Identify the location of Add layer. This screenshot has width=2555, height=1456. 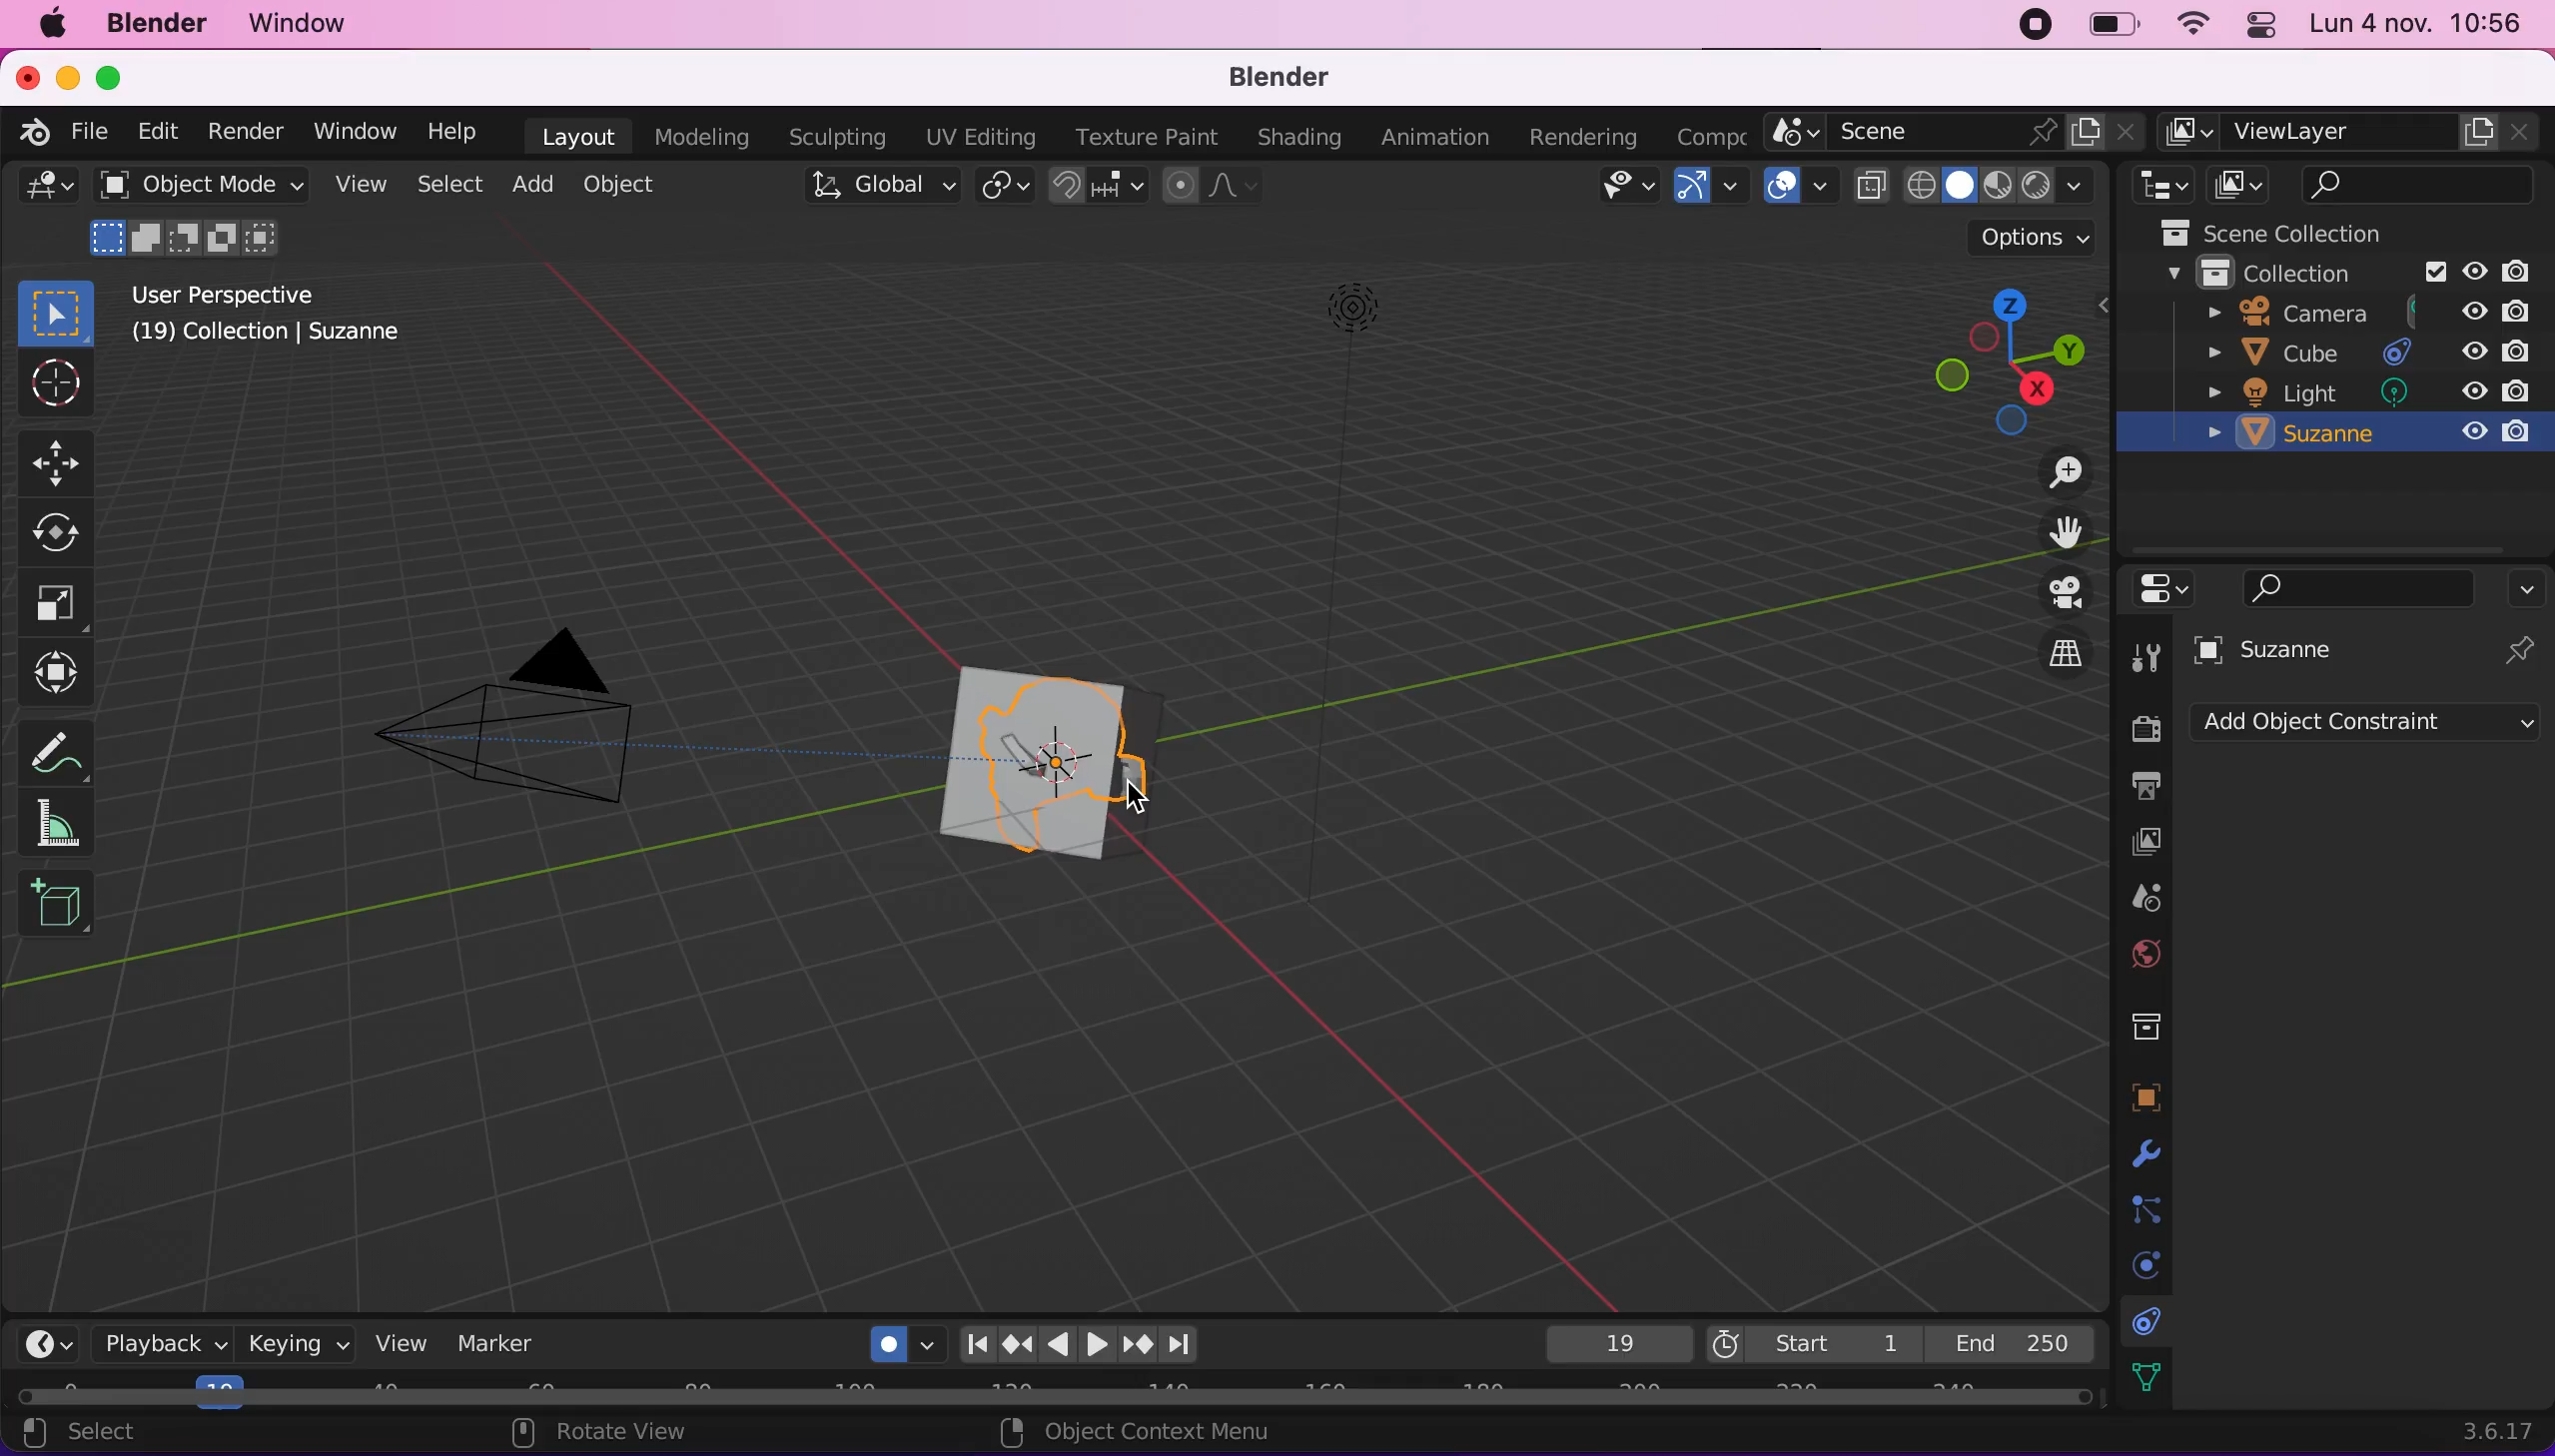
(2480, 131).